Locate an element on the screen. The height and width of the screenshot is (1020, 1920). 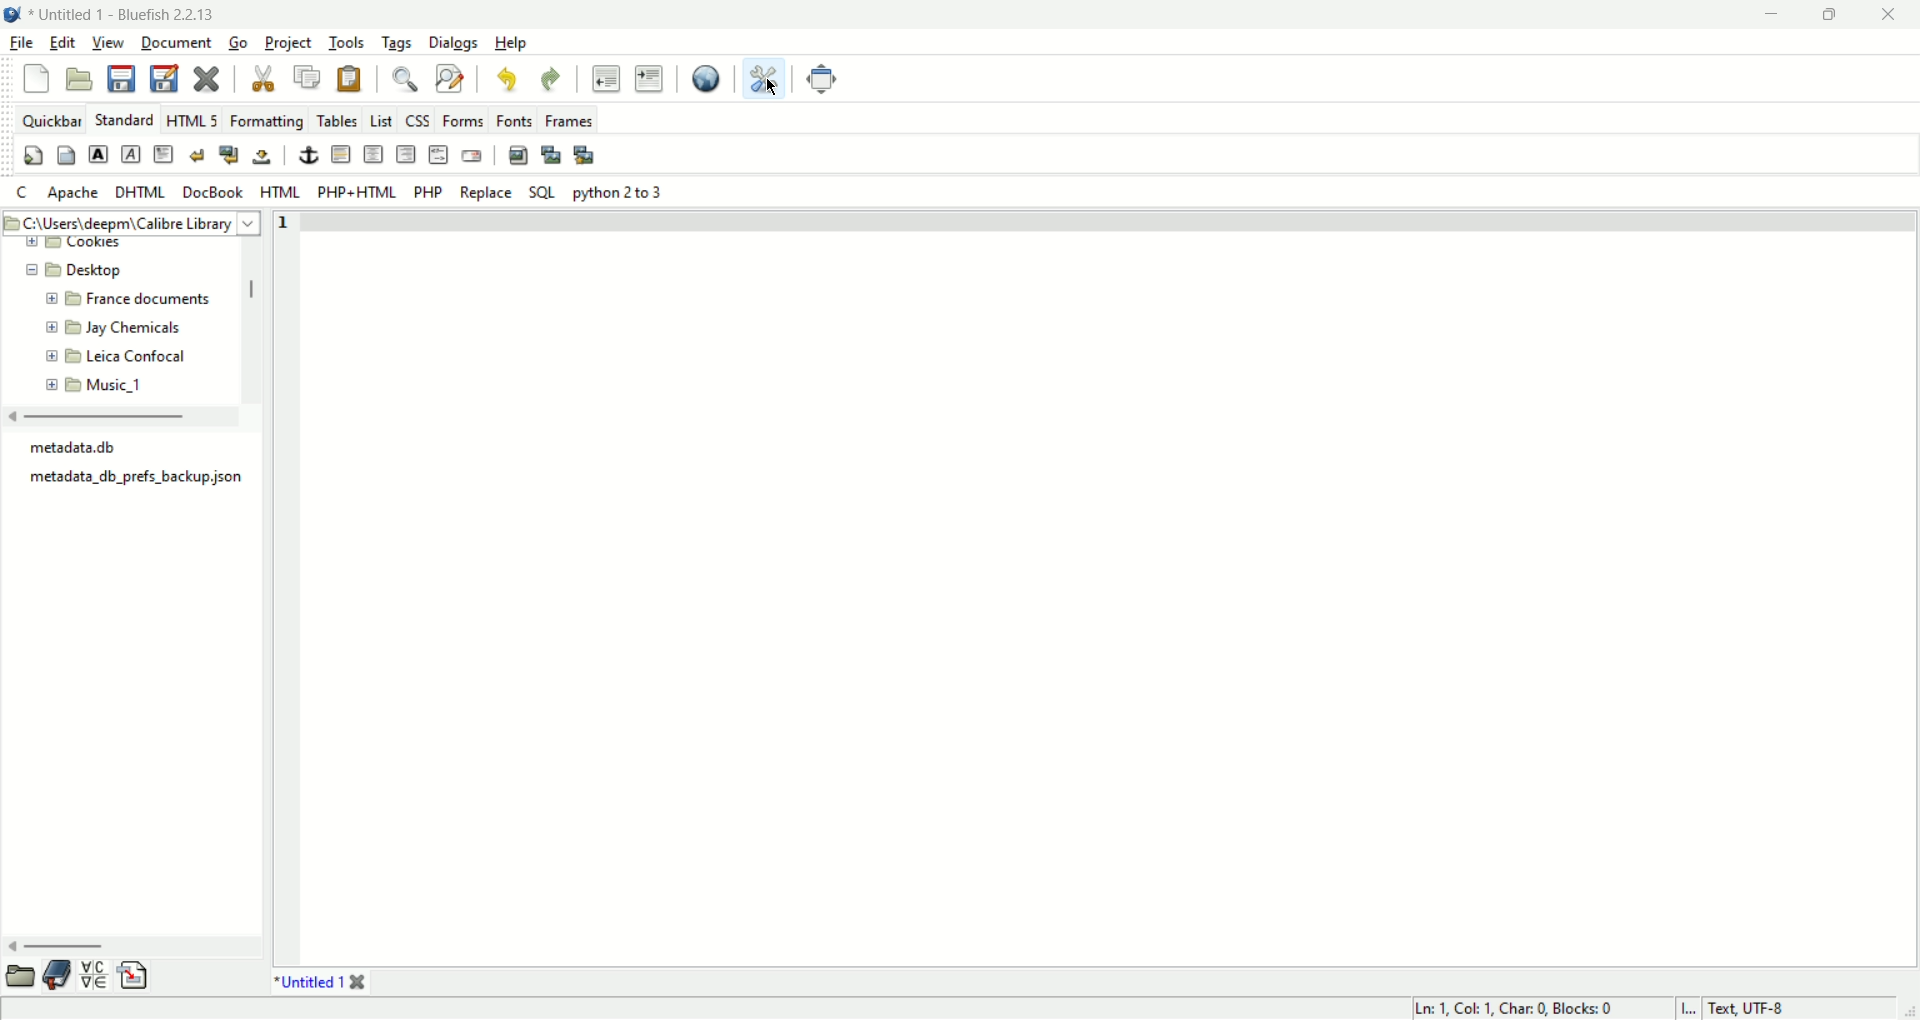
view in browser is located at coordinates (703, 80).